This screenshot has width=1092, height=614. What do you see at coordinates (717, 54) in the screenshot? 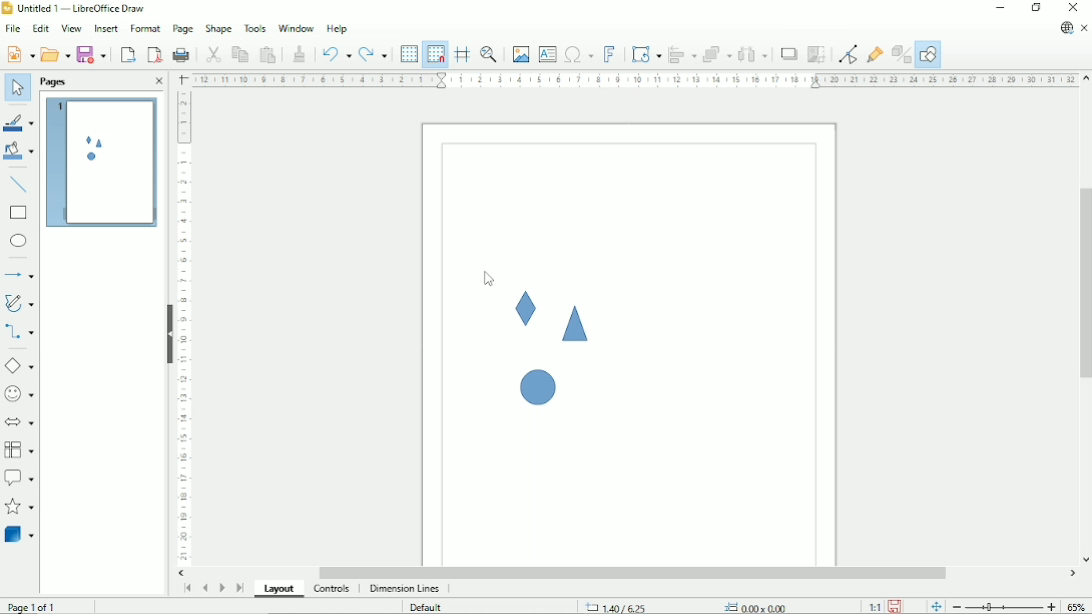
I see `Arrange` at bounding box center [717, 54].